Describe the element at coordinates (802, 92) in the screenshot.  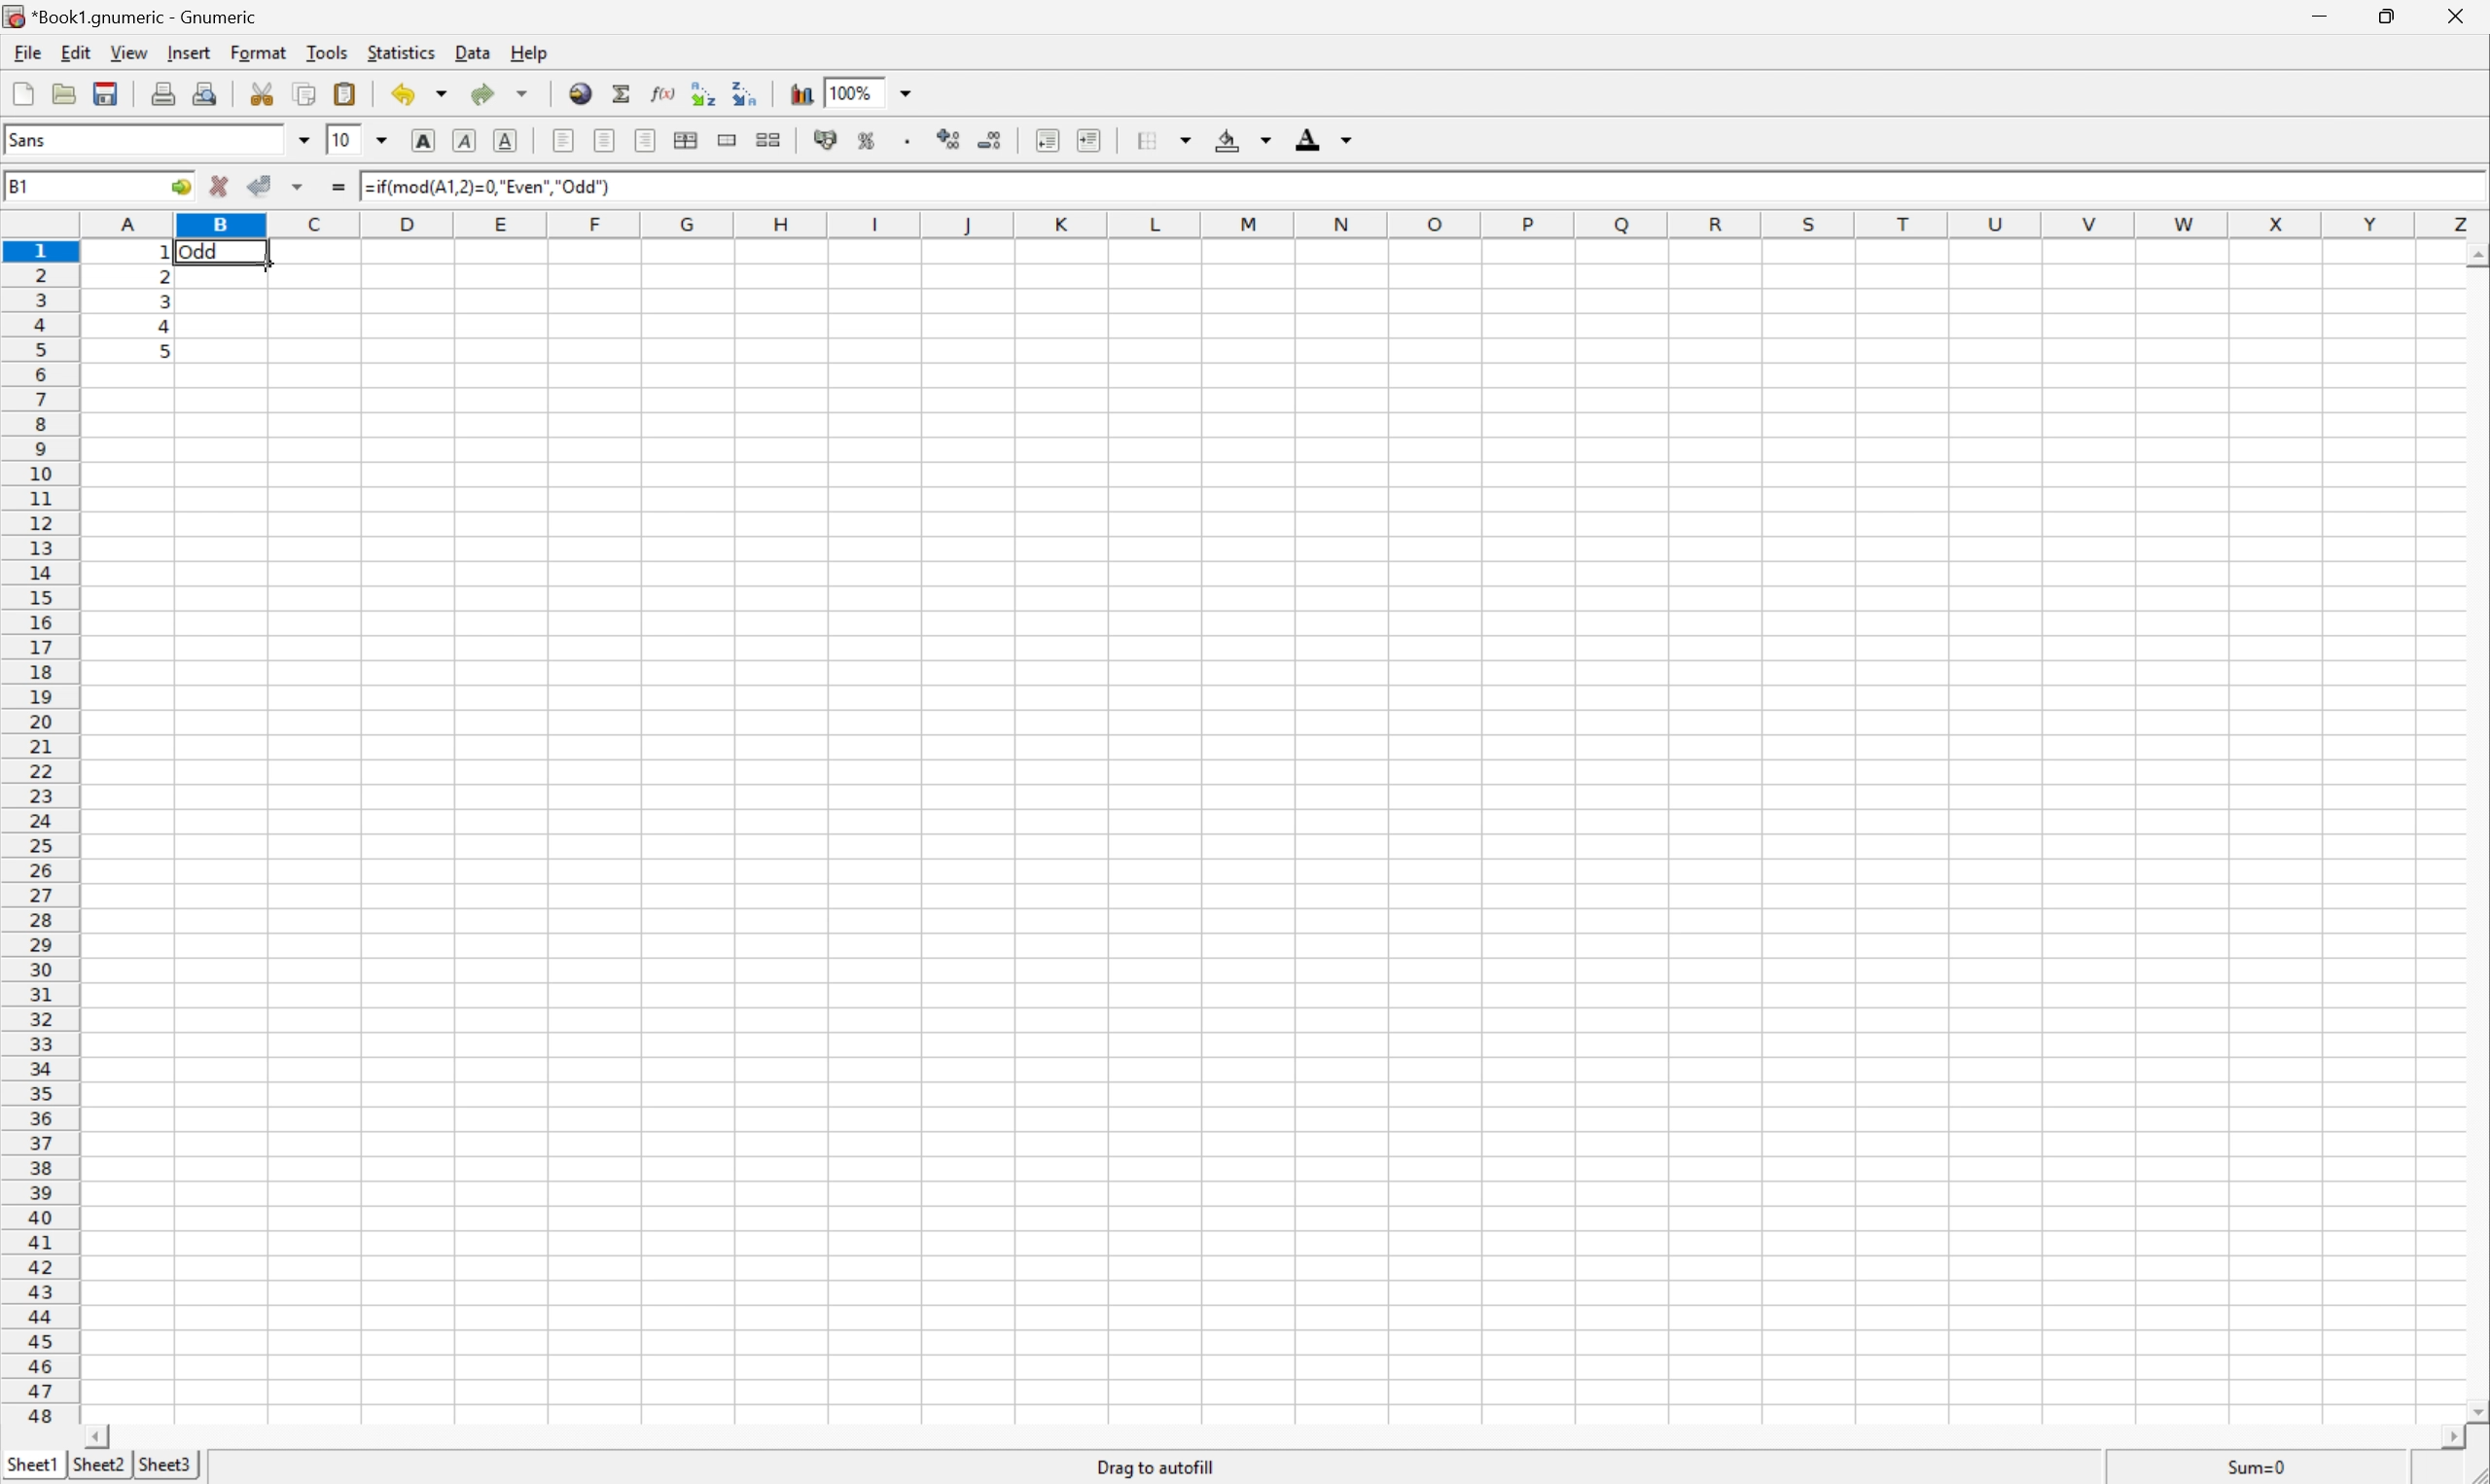
I see `Insert chart` at that location.